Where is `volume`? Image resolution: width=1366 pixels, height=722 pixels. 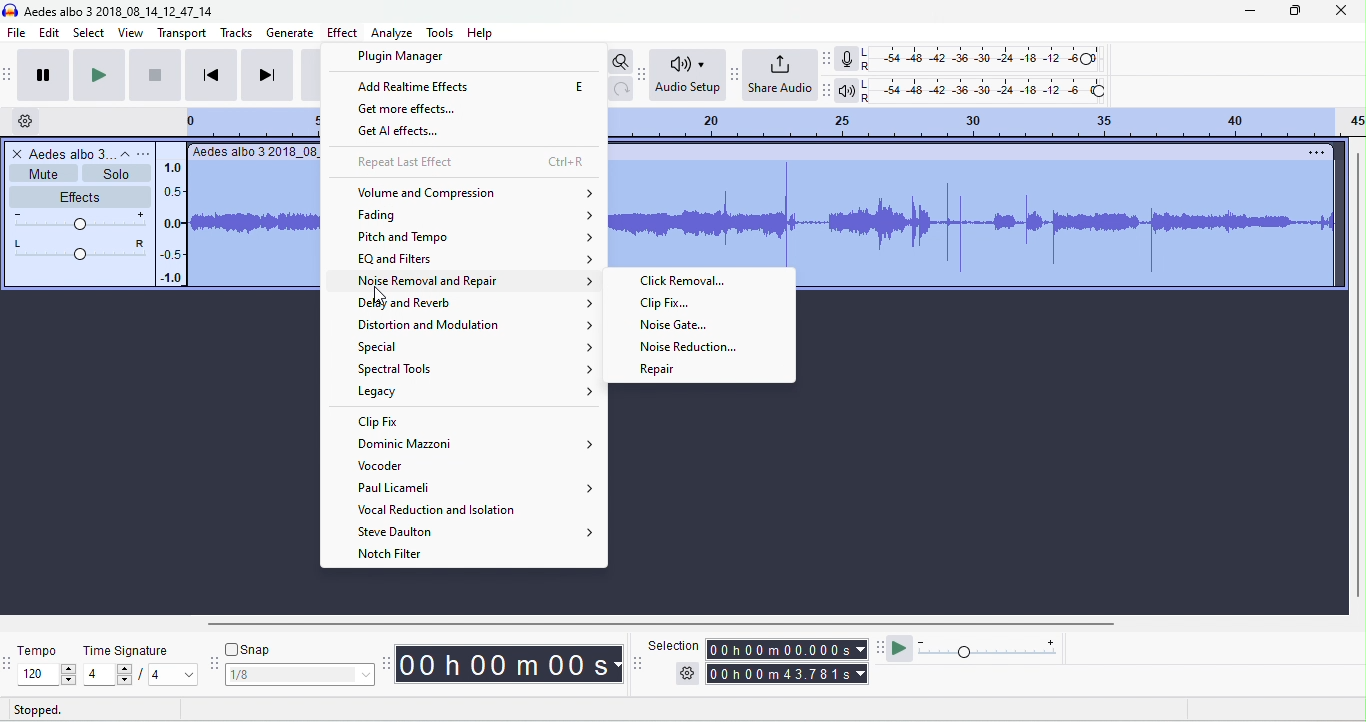
volume is located at coordinates (76, 219).